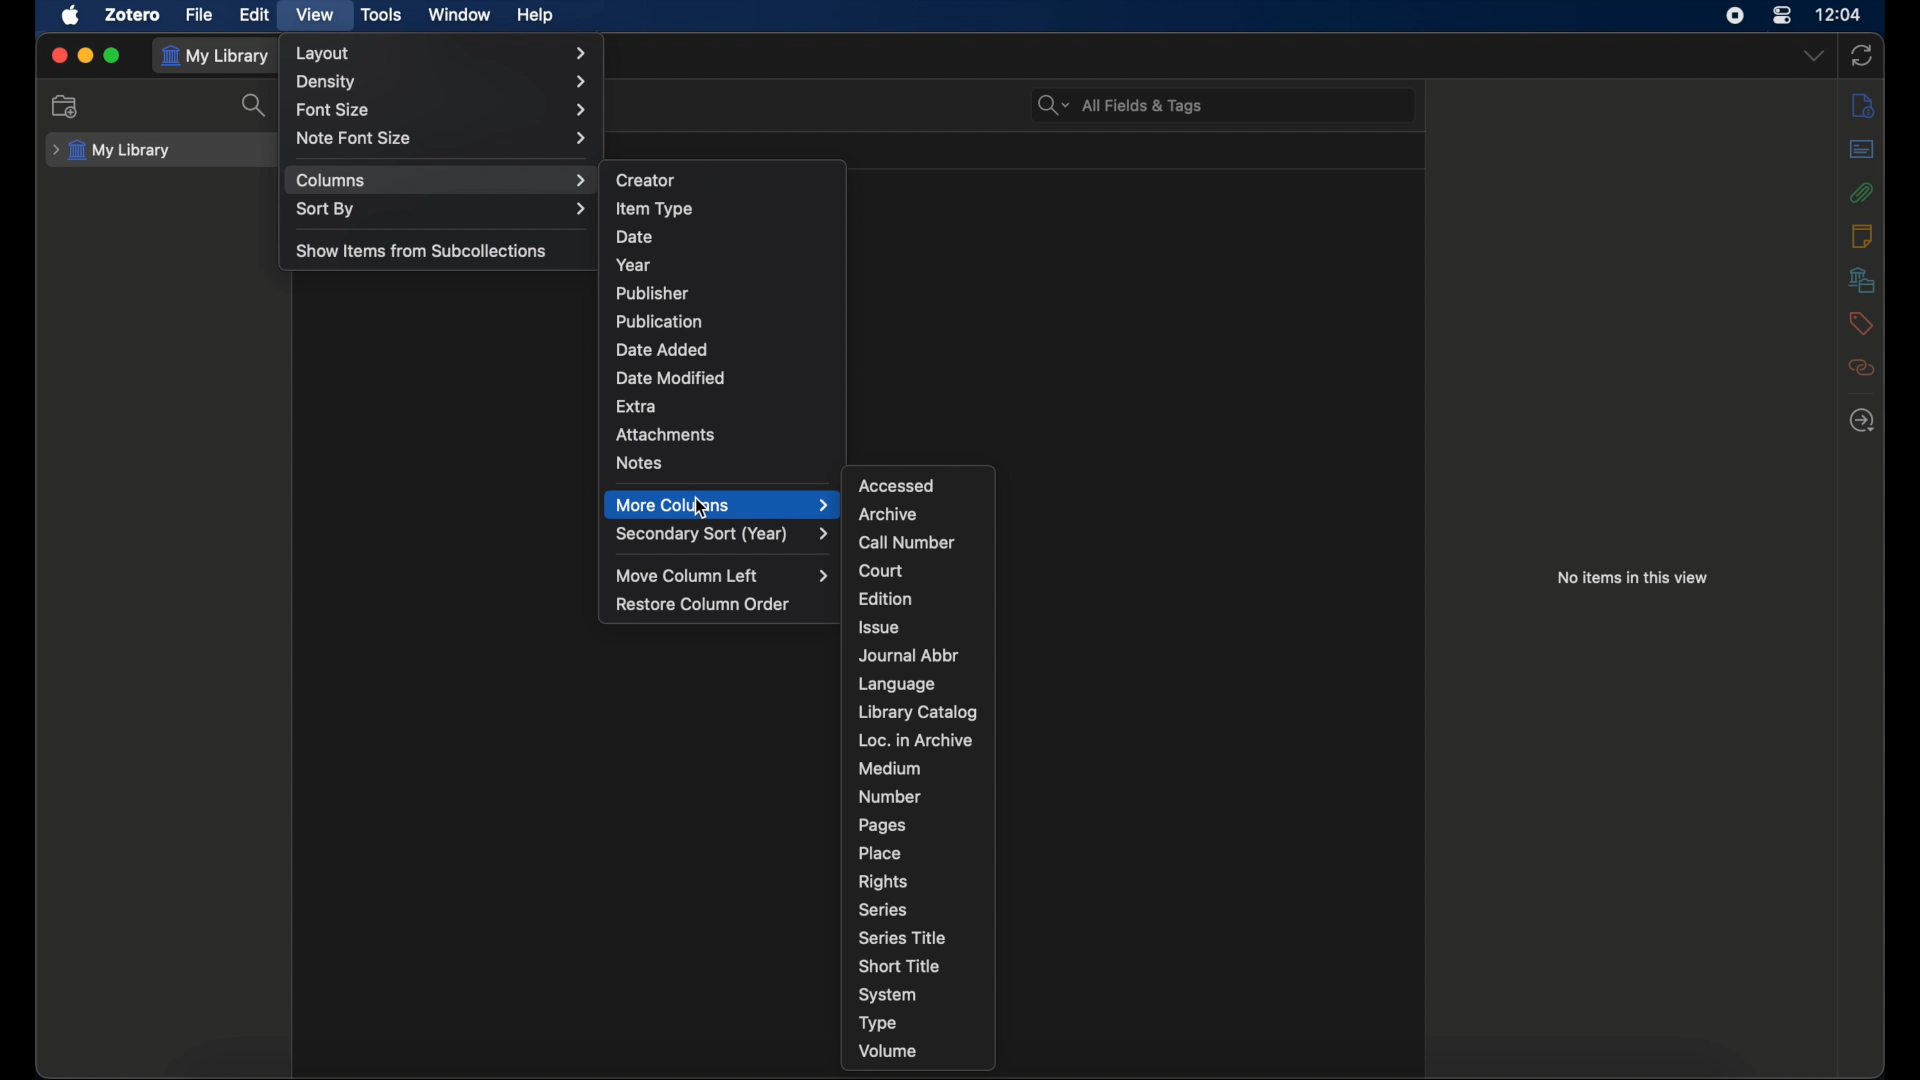  Describe the element at coordinates (442, 180) in the screenshot. I see `columns` at that location.